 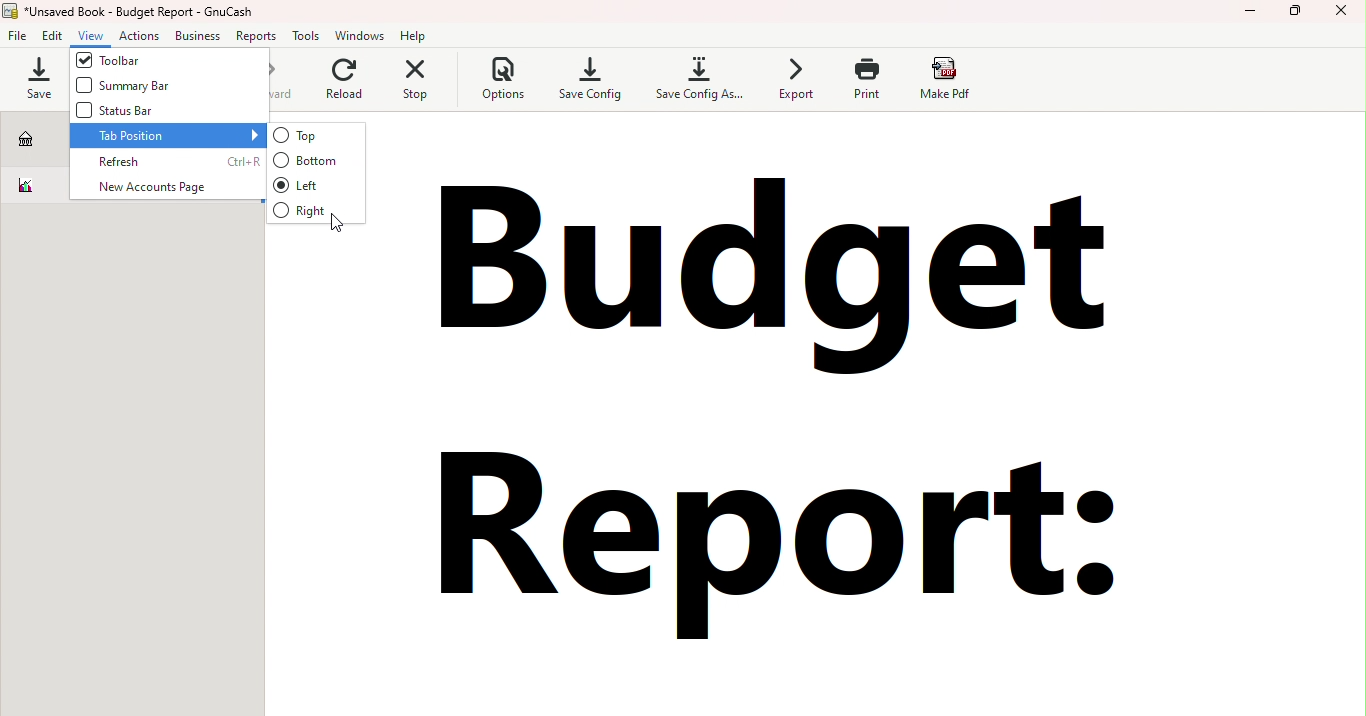 I want to click on Status Bar, so click(x=152, y=112).